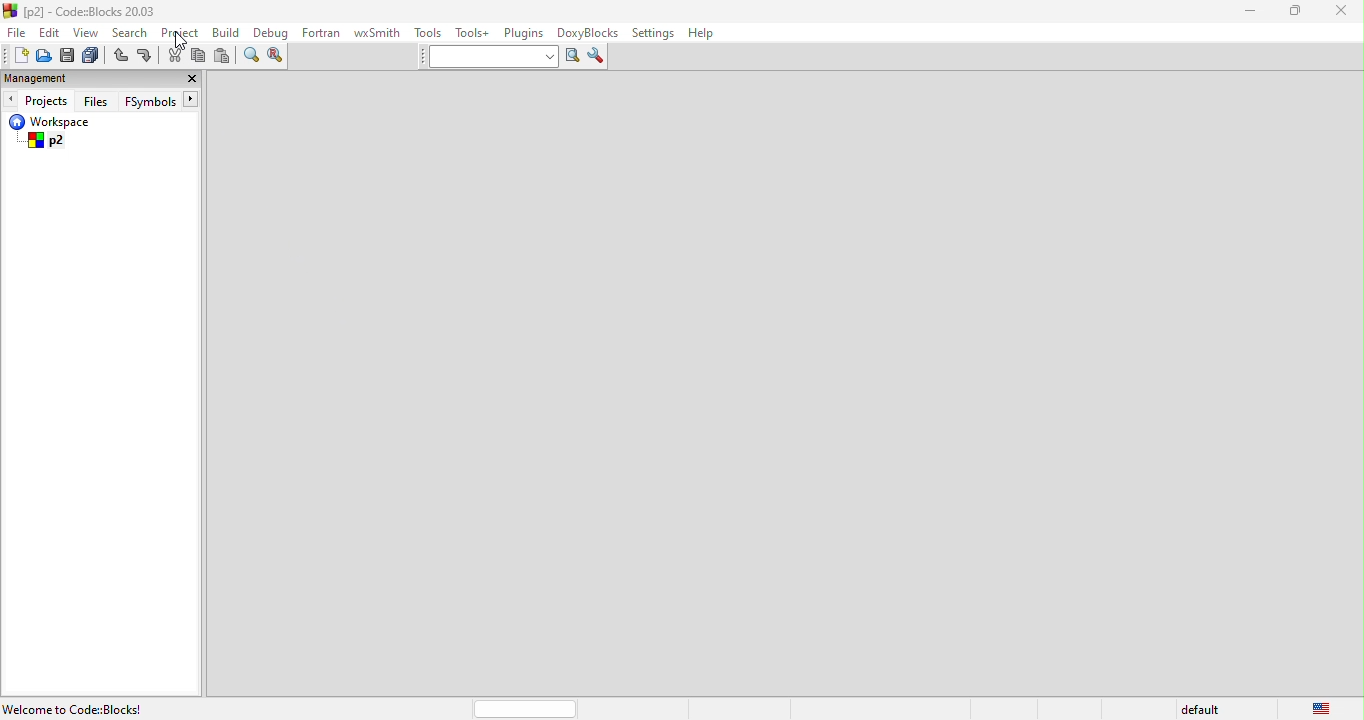 This screenshot has height=720, width=1364. What do you see at coordinates (428, 33) in the screenshot?
I see `tools` at bounding box center [428, 33].